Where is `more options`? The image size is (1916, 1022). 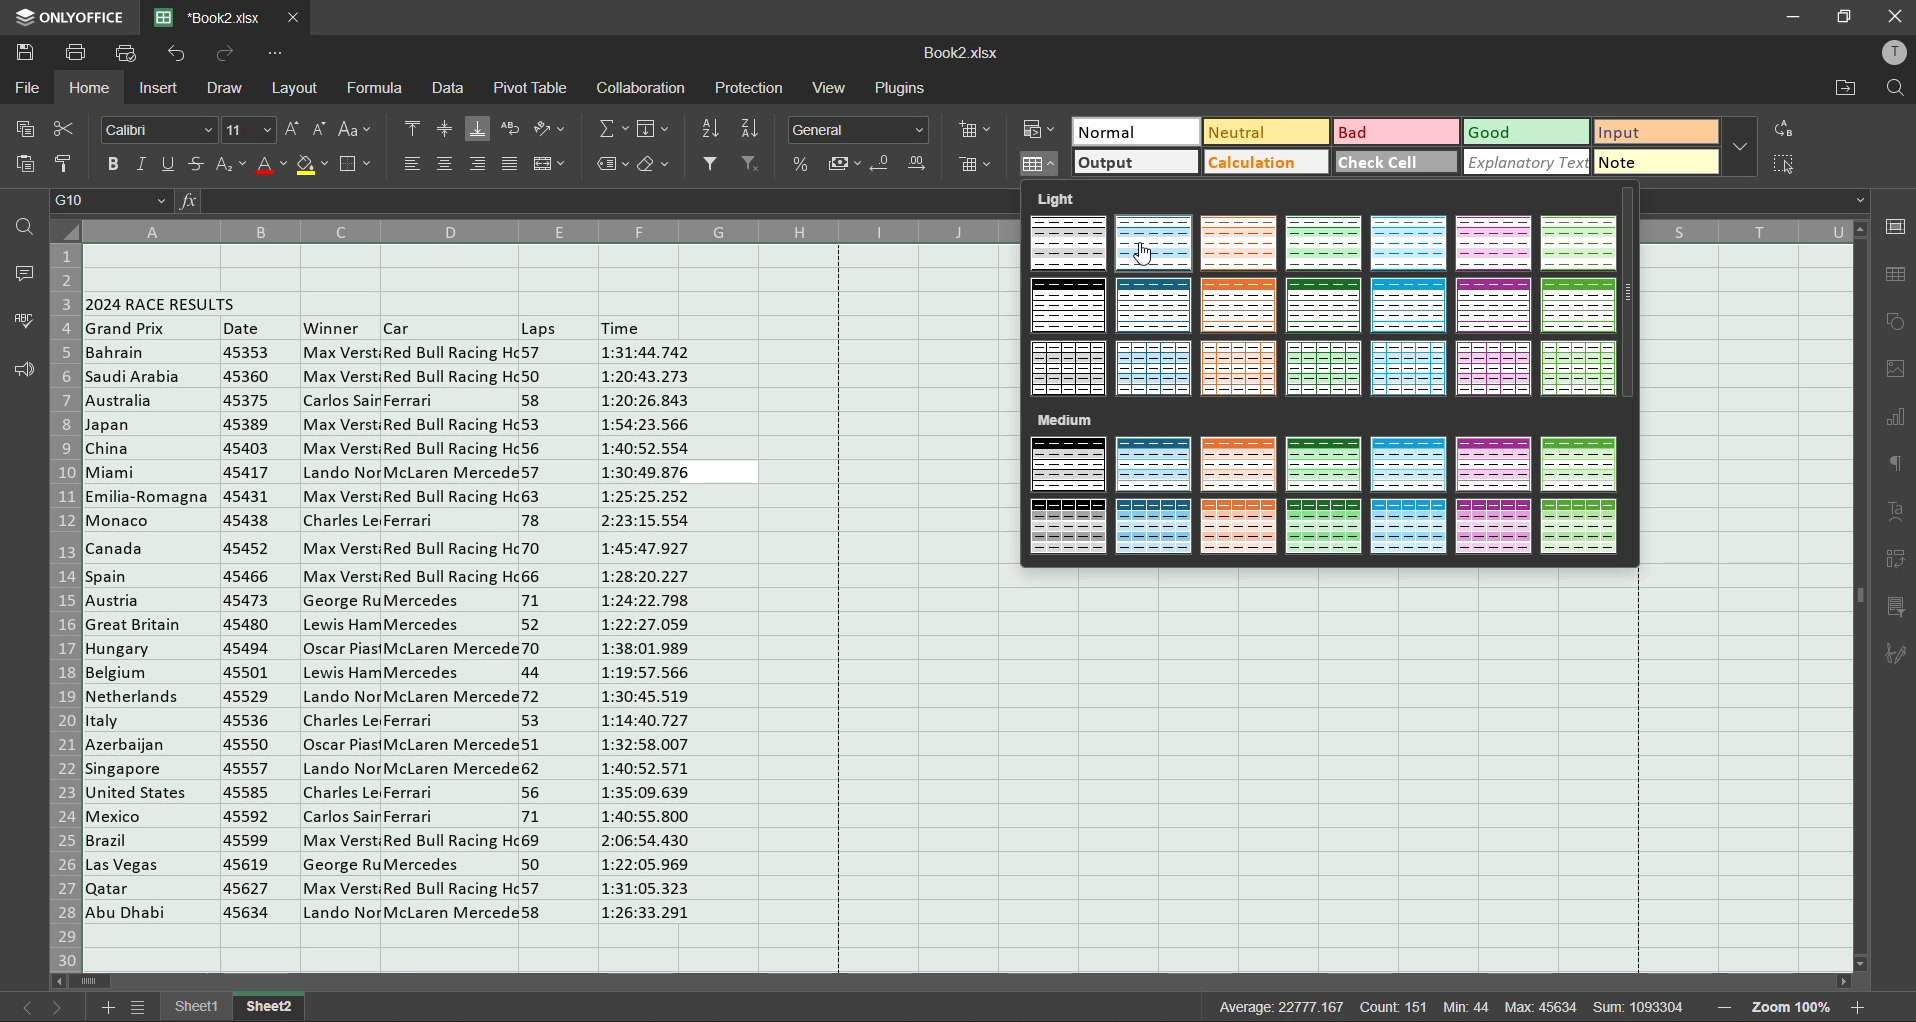 more options is located at coordinates (1740, 147).